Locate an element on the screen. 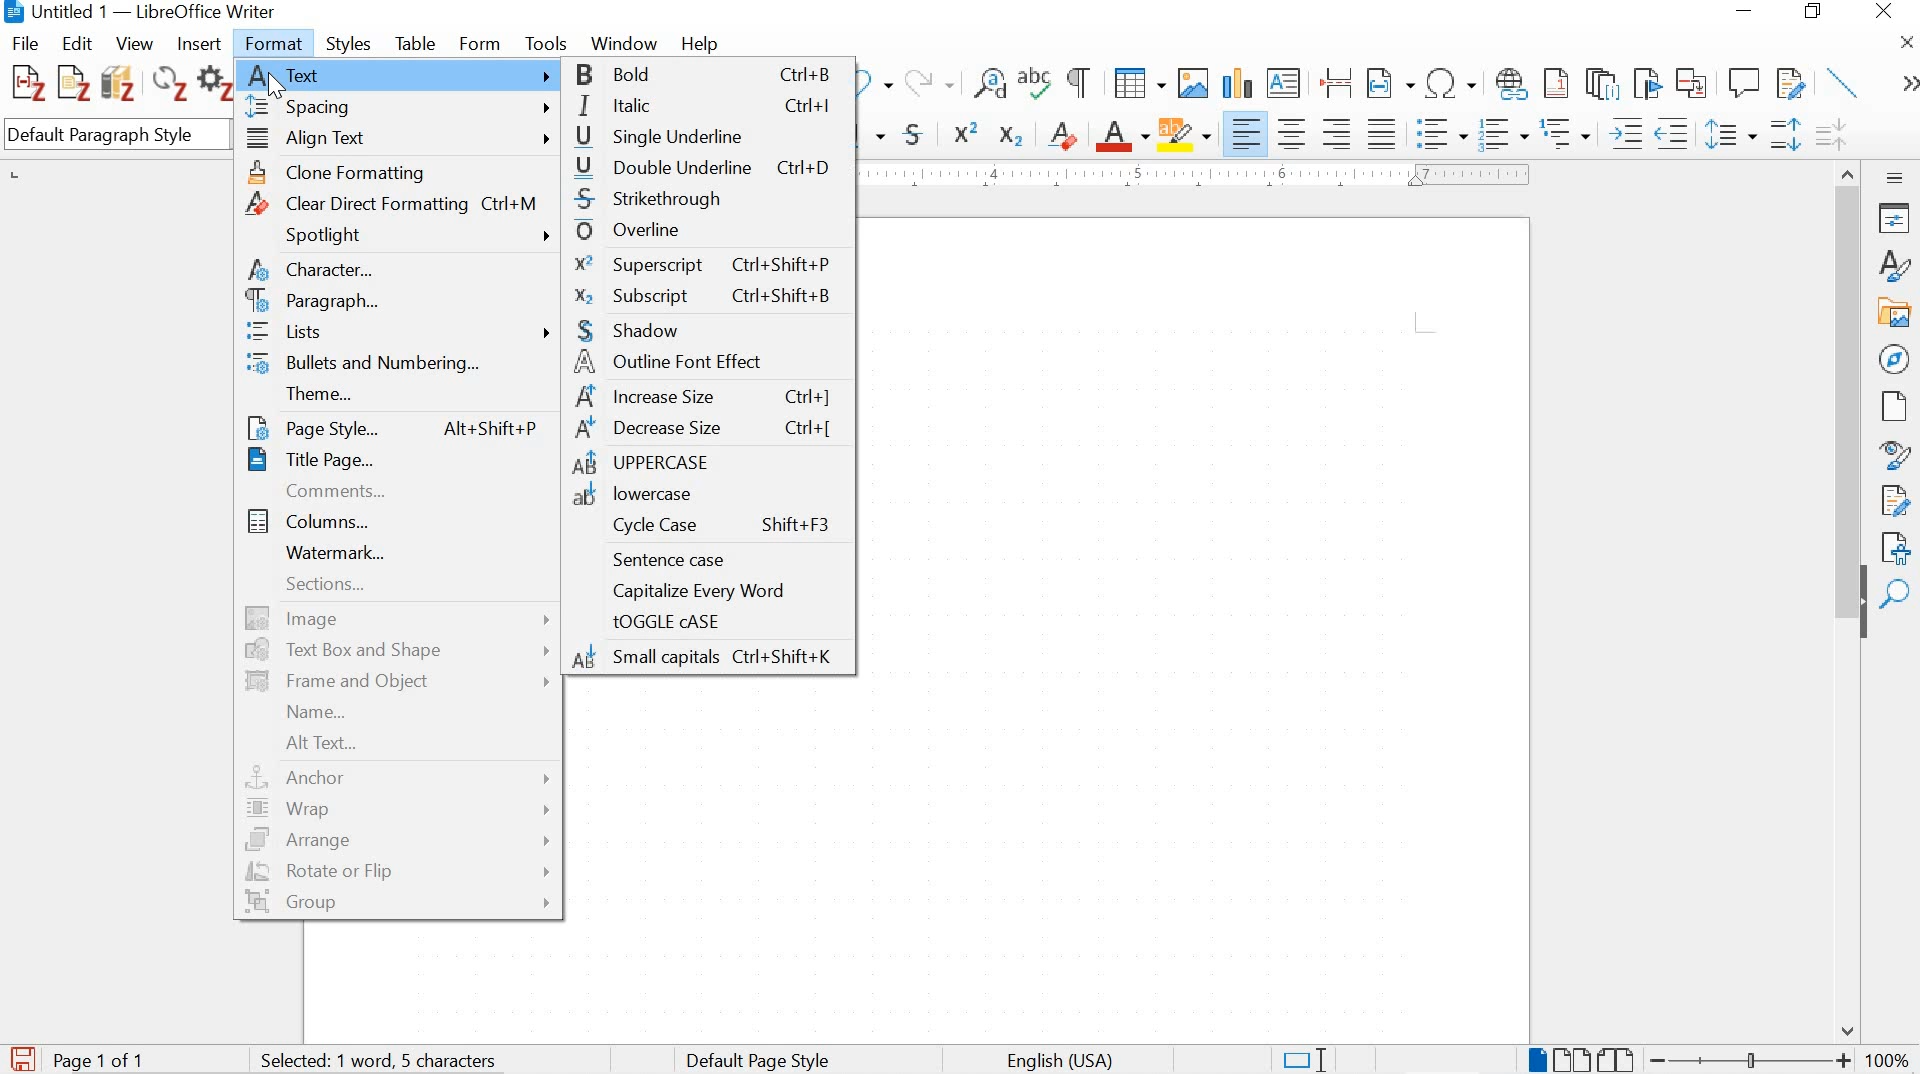  character is located at coordinates (398, 273).